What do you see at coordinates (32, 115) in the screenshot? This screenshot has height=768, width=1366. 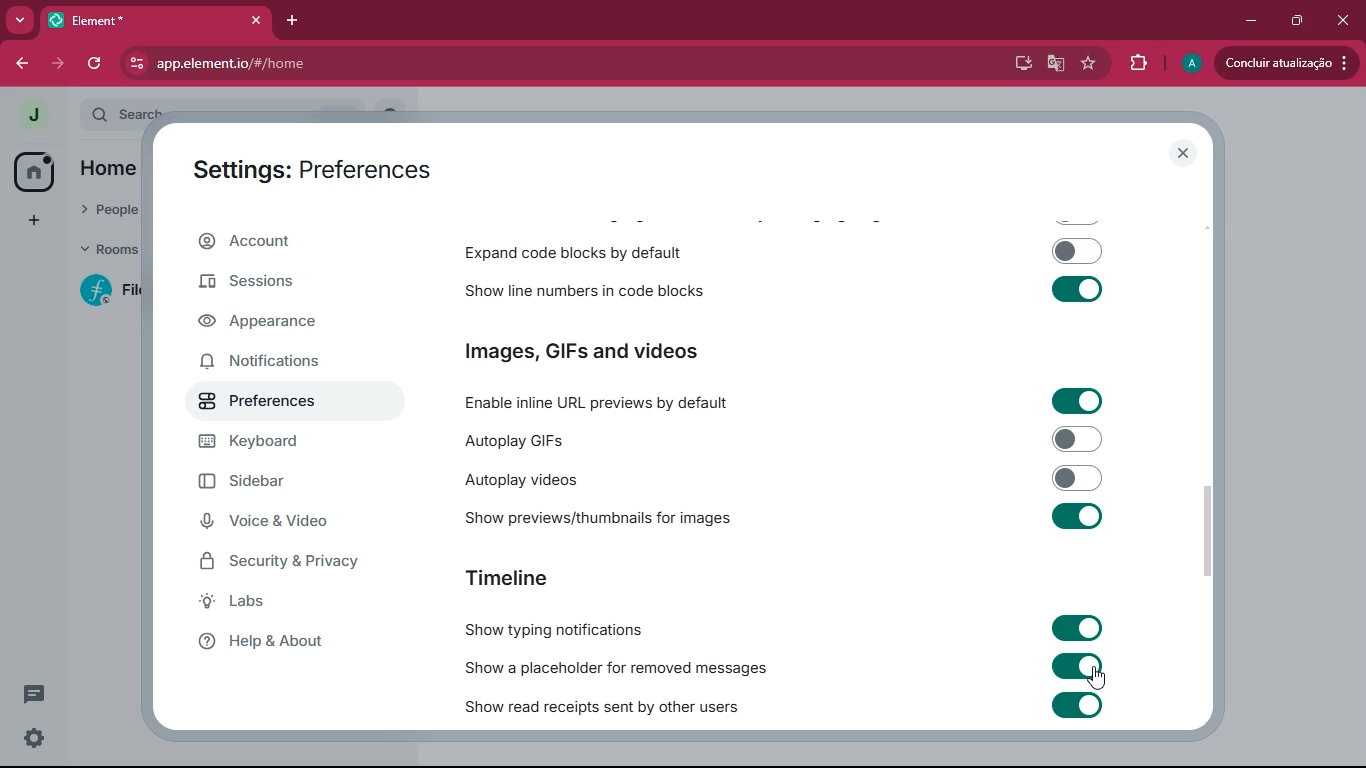 I see `profile picture` at bounding box center [32, 115].